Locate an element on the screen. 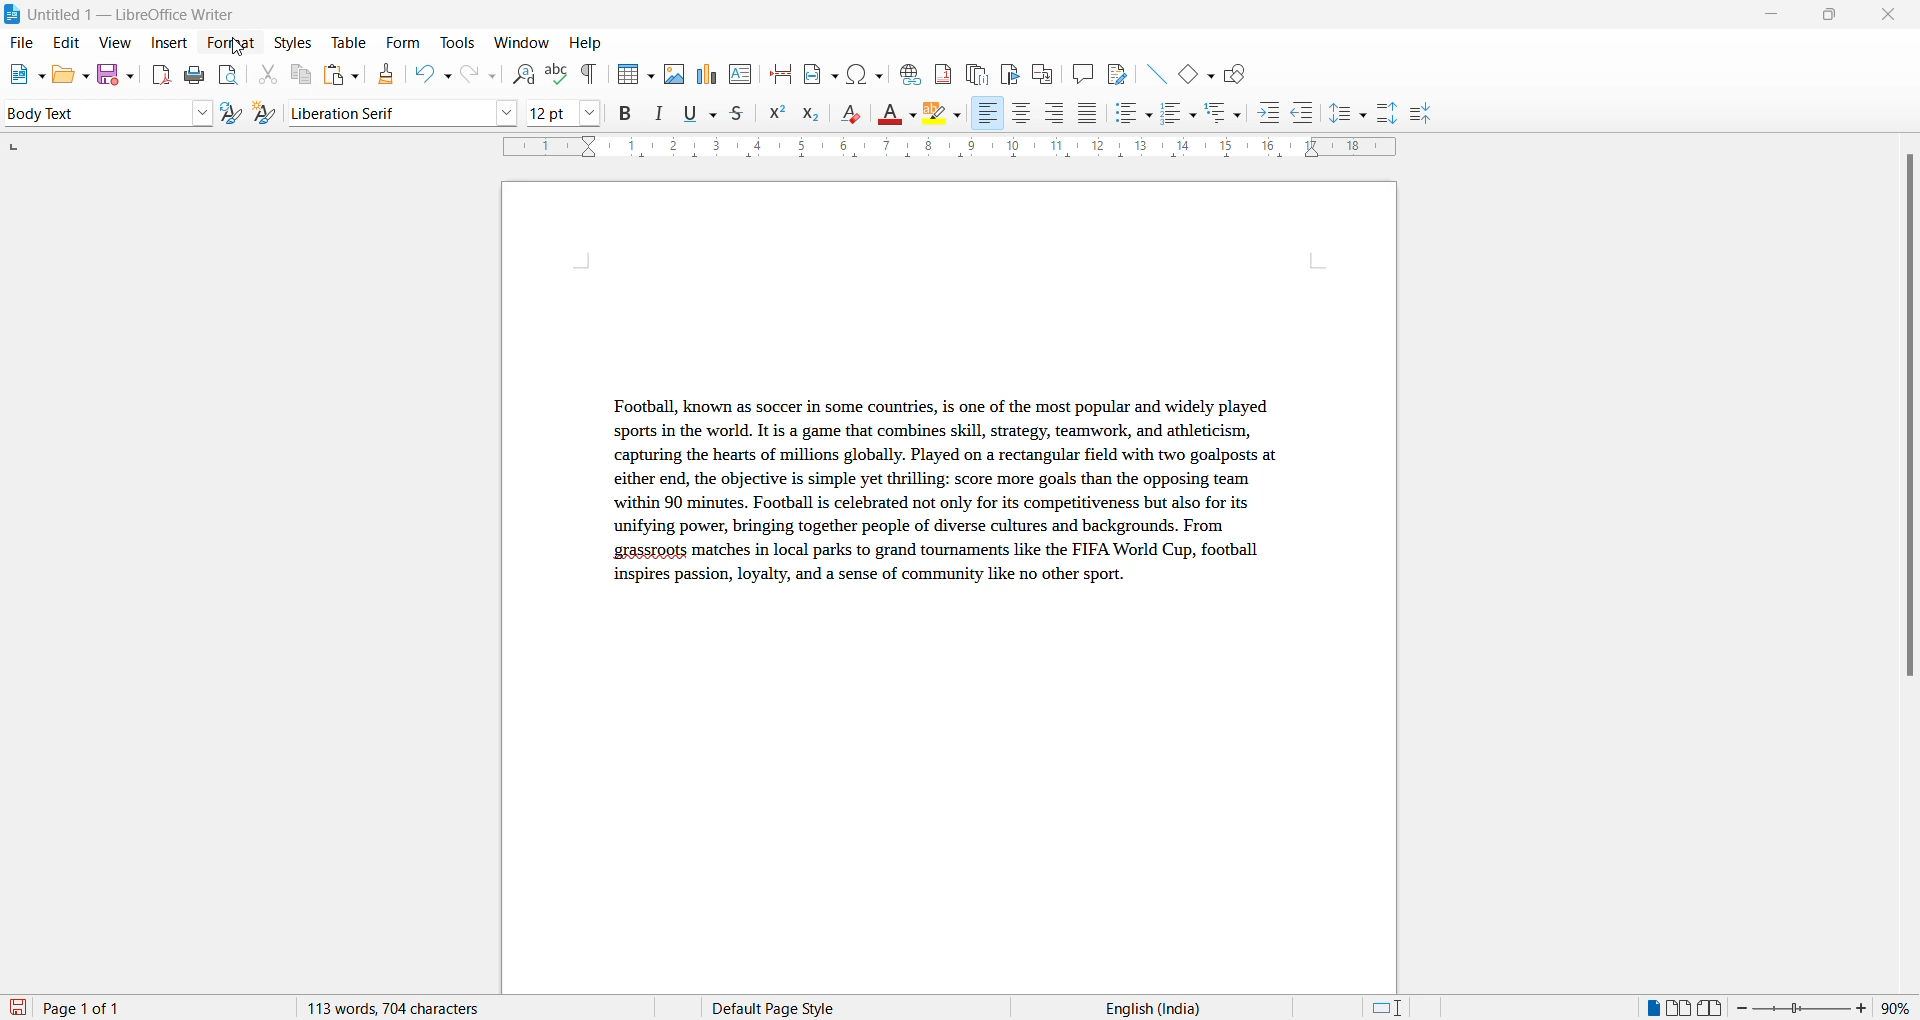  insert image is located at coordinates (673, 74).